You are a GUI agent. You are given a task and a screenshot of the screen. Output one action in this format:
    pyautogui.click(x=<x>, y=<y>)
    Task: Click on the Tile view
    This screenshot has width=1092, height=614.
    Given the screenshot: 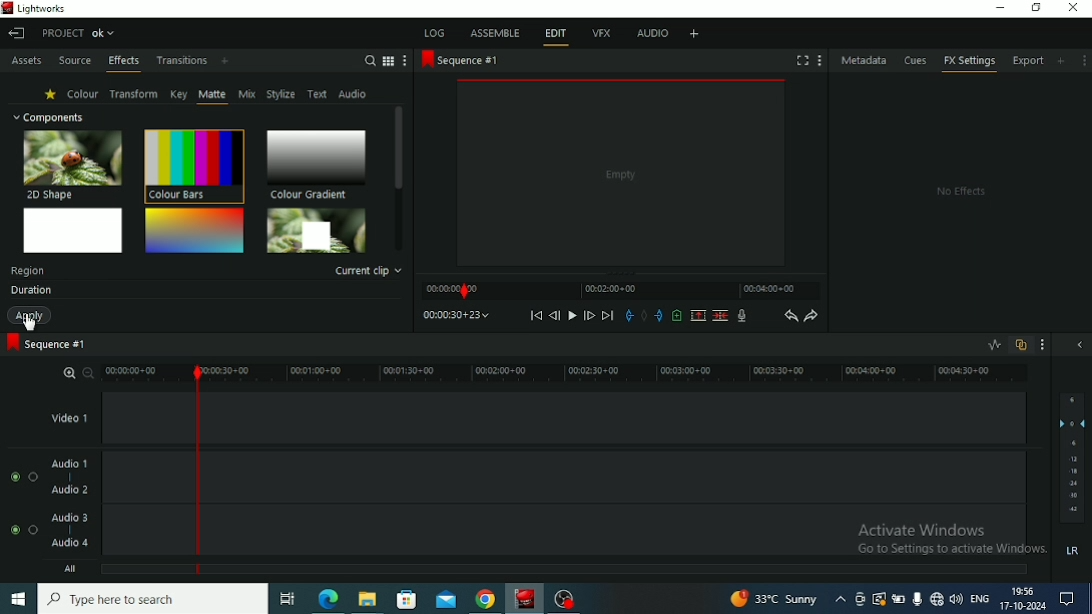 What is the action you would take?
    pyautogui.click(x=389, y=61)
    